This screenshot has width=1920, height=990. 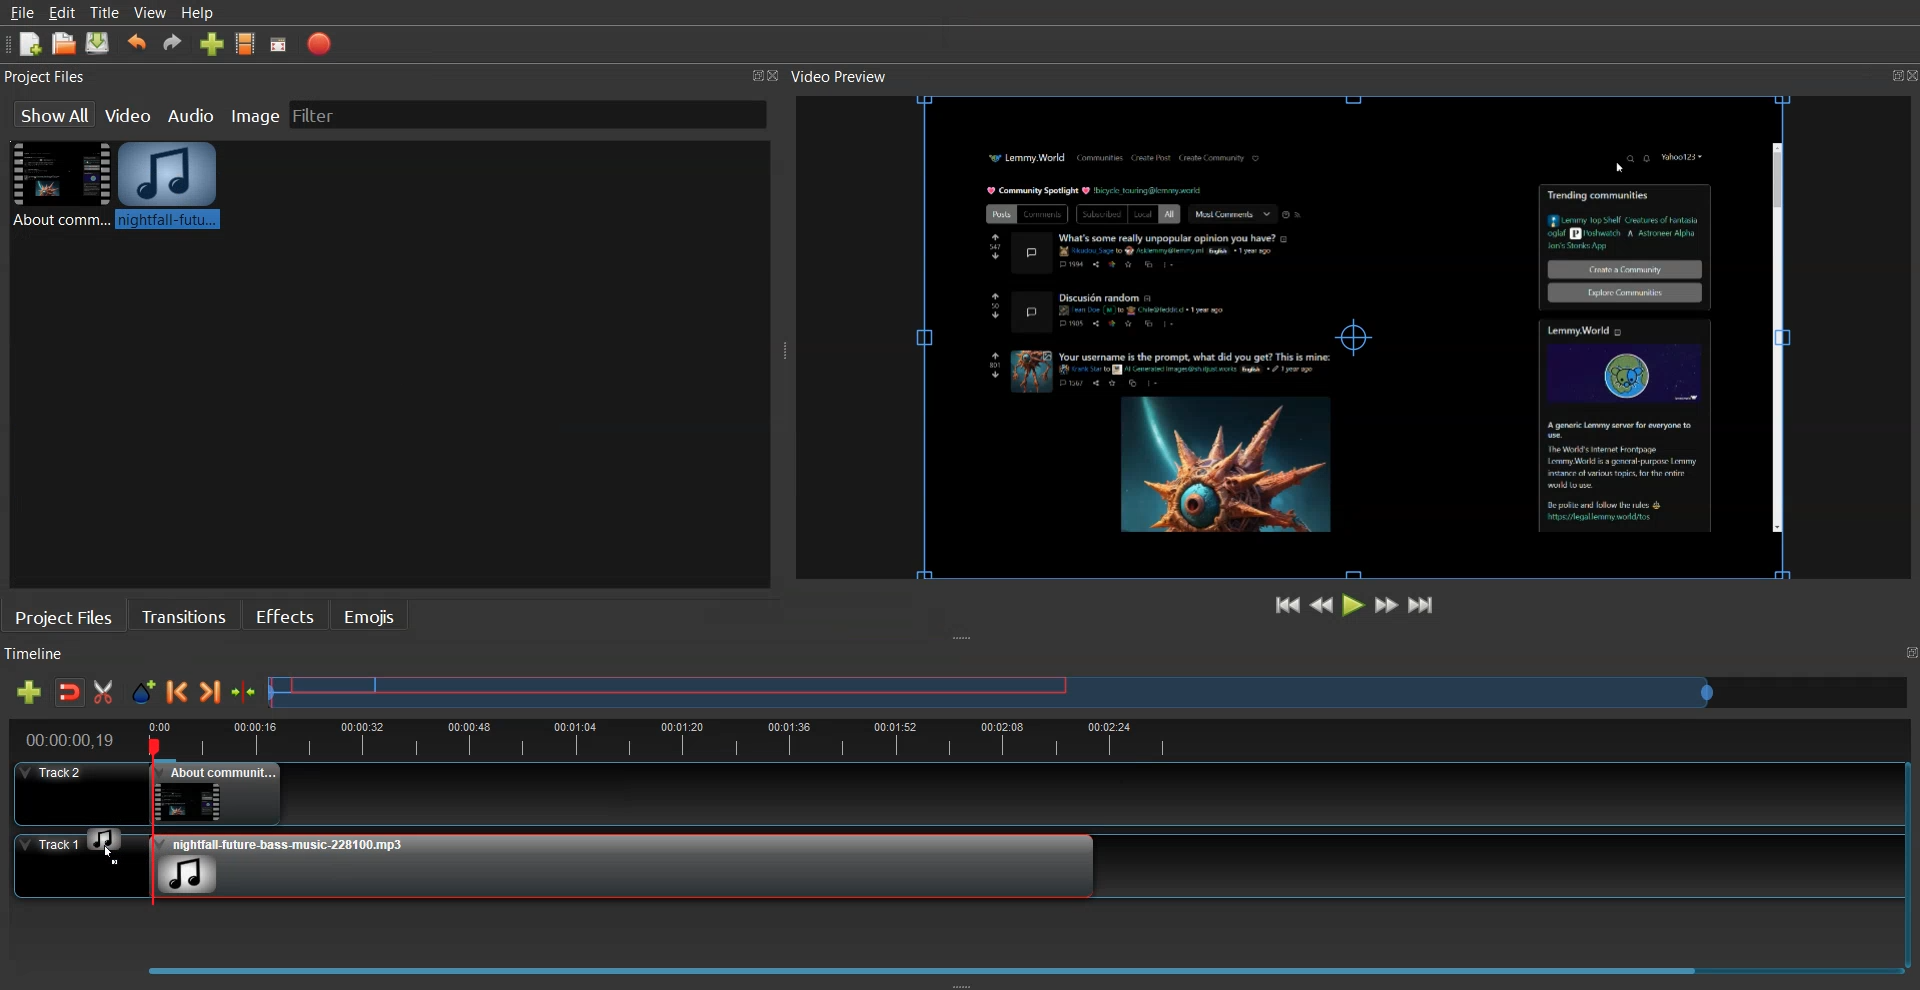 I want to click on Track 1, so click(x=67, y=868).